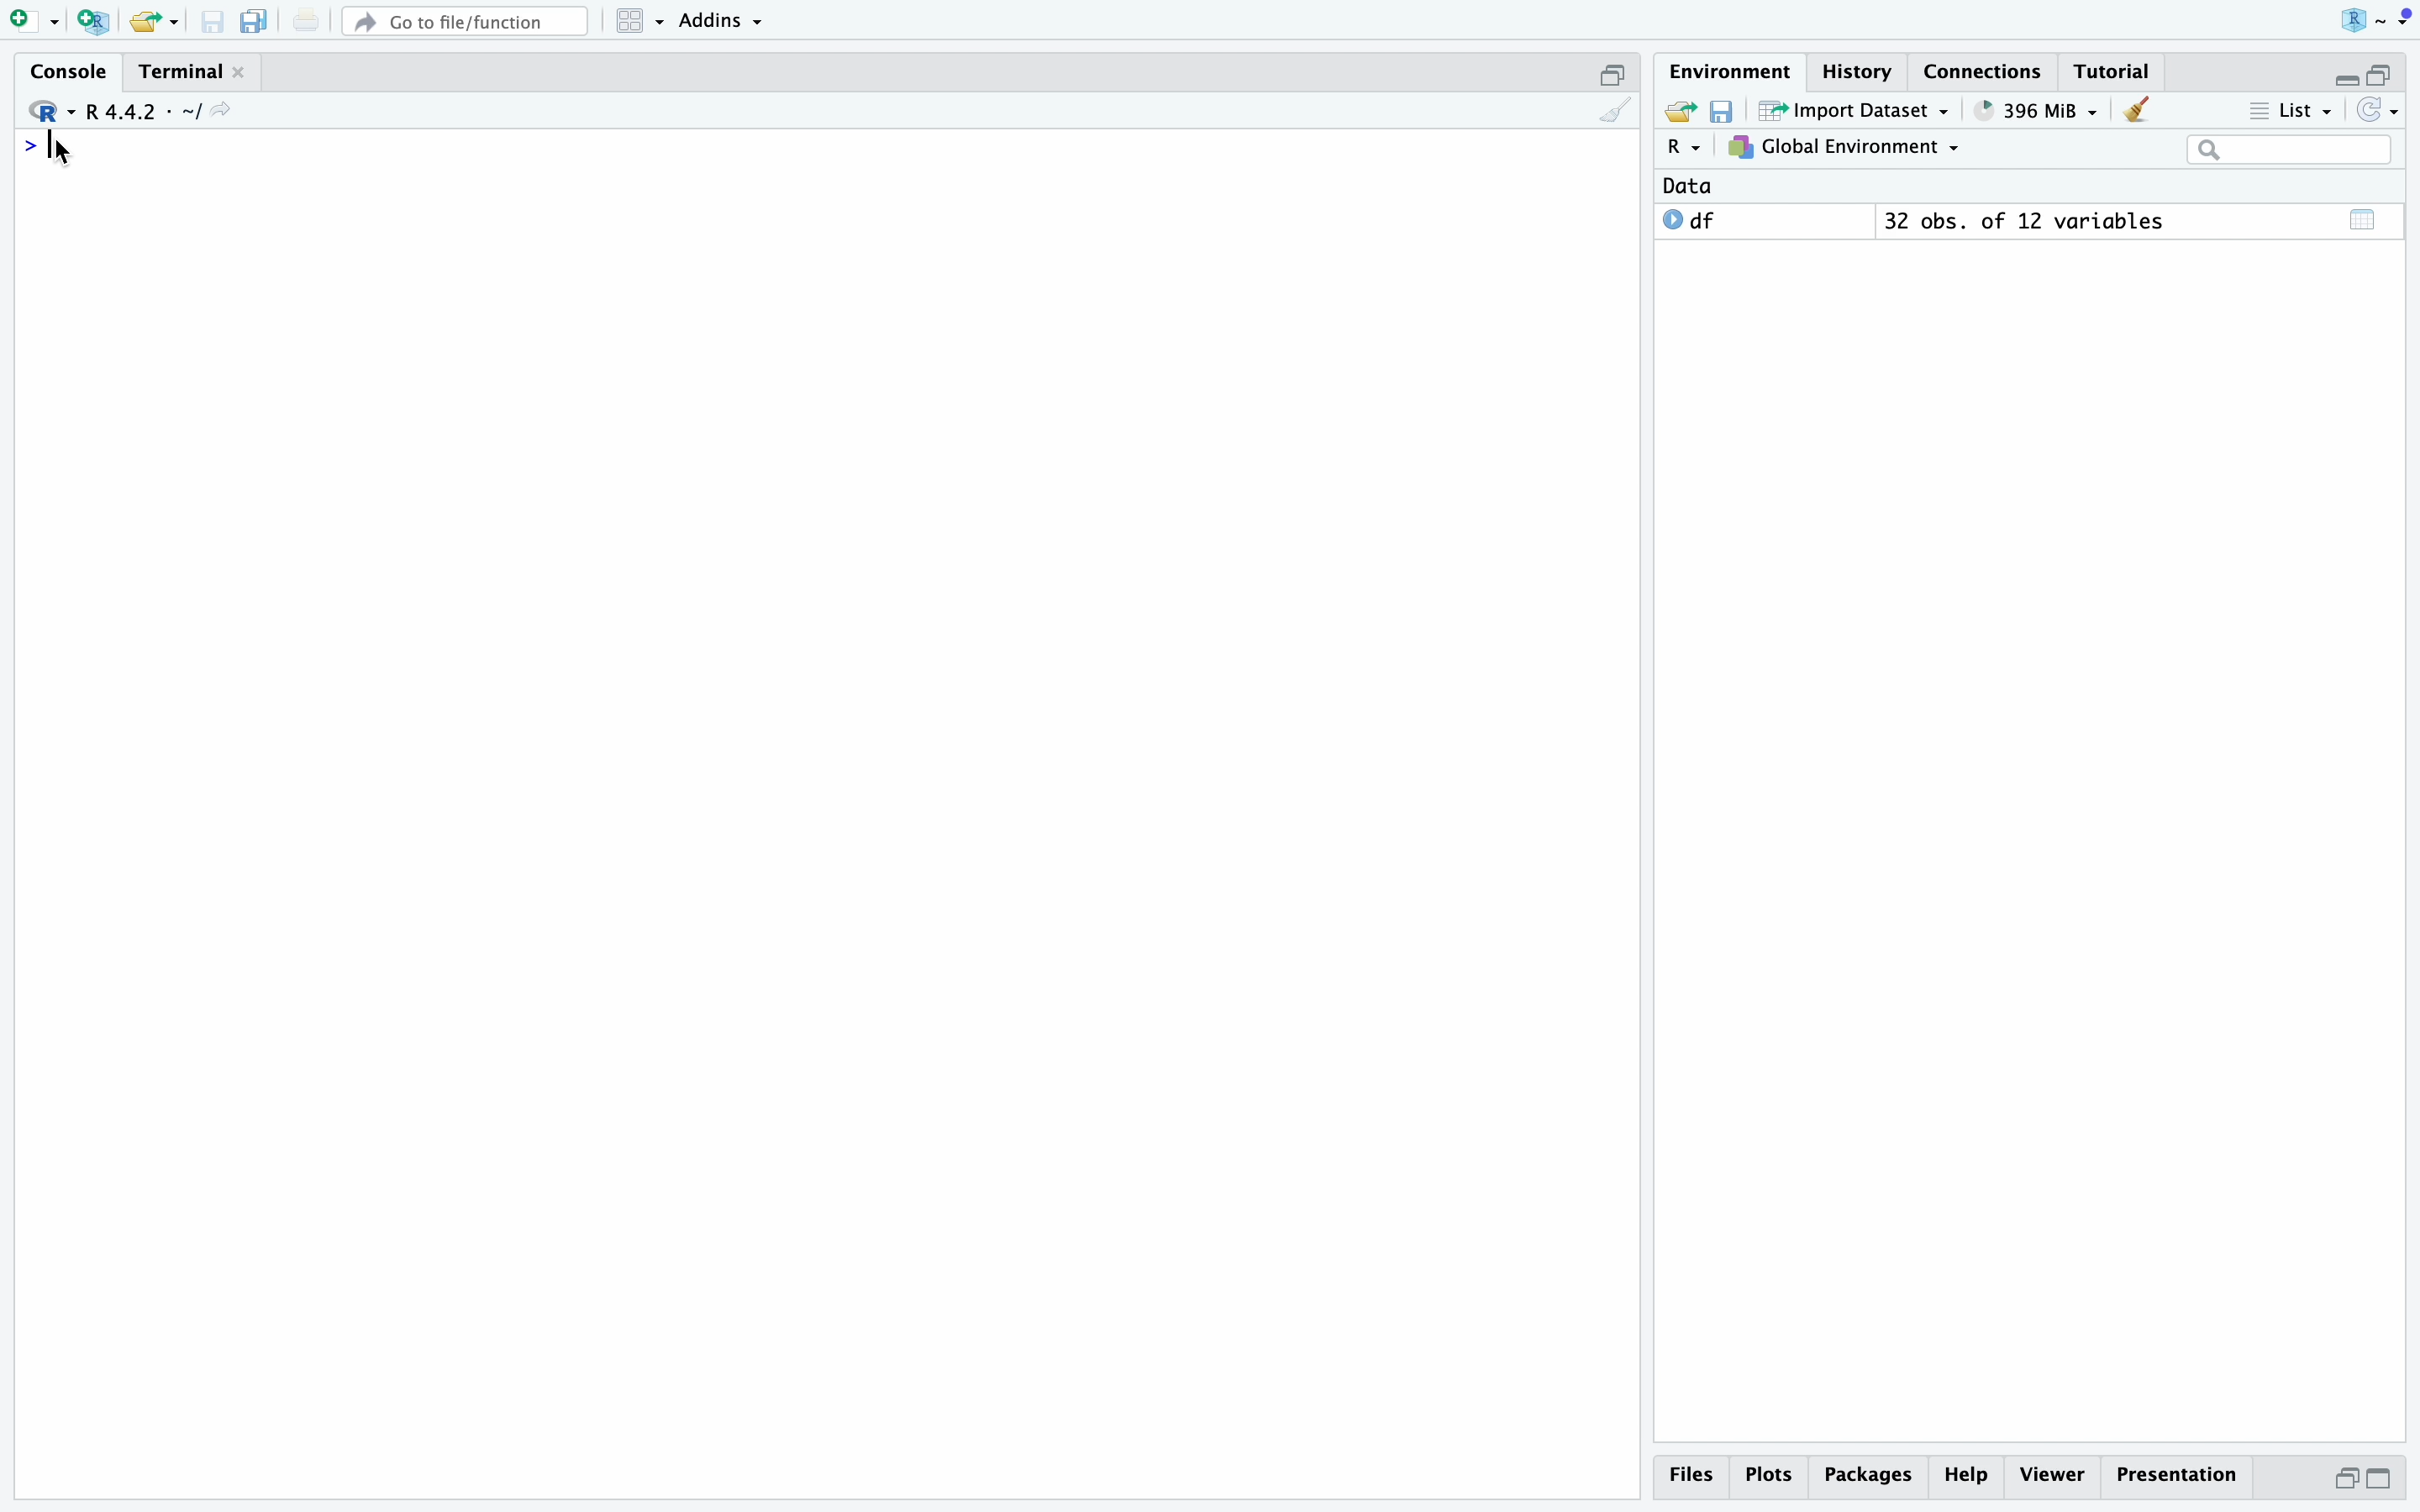 The height and width of the screenshot is (1512, 2420). I want to click on terminal, so click(184, 72).